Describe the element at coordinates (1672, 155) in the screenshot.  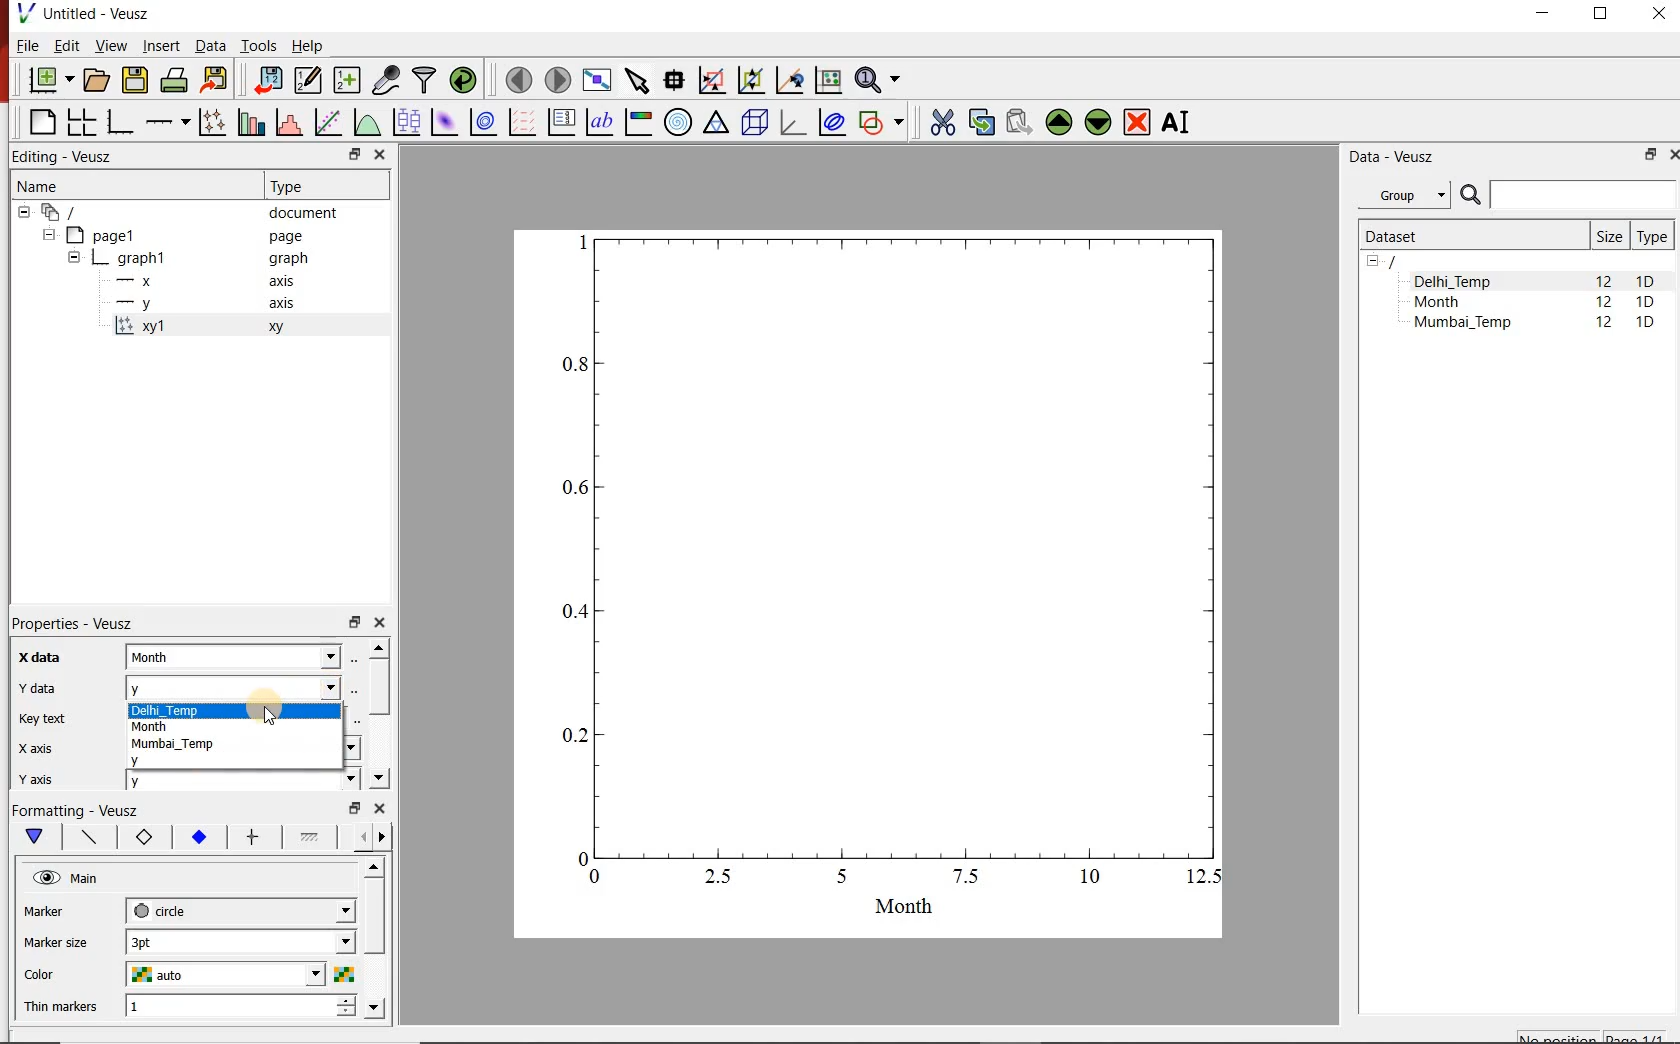
I see `CLOSE` at that location.